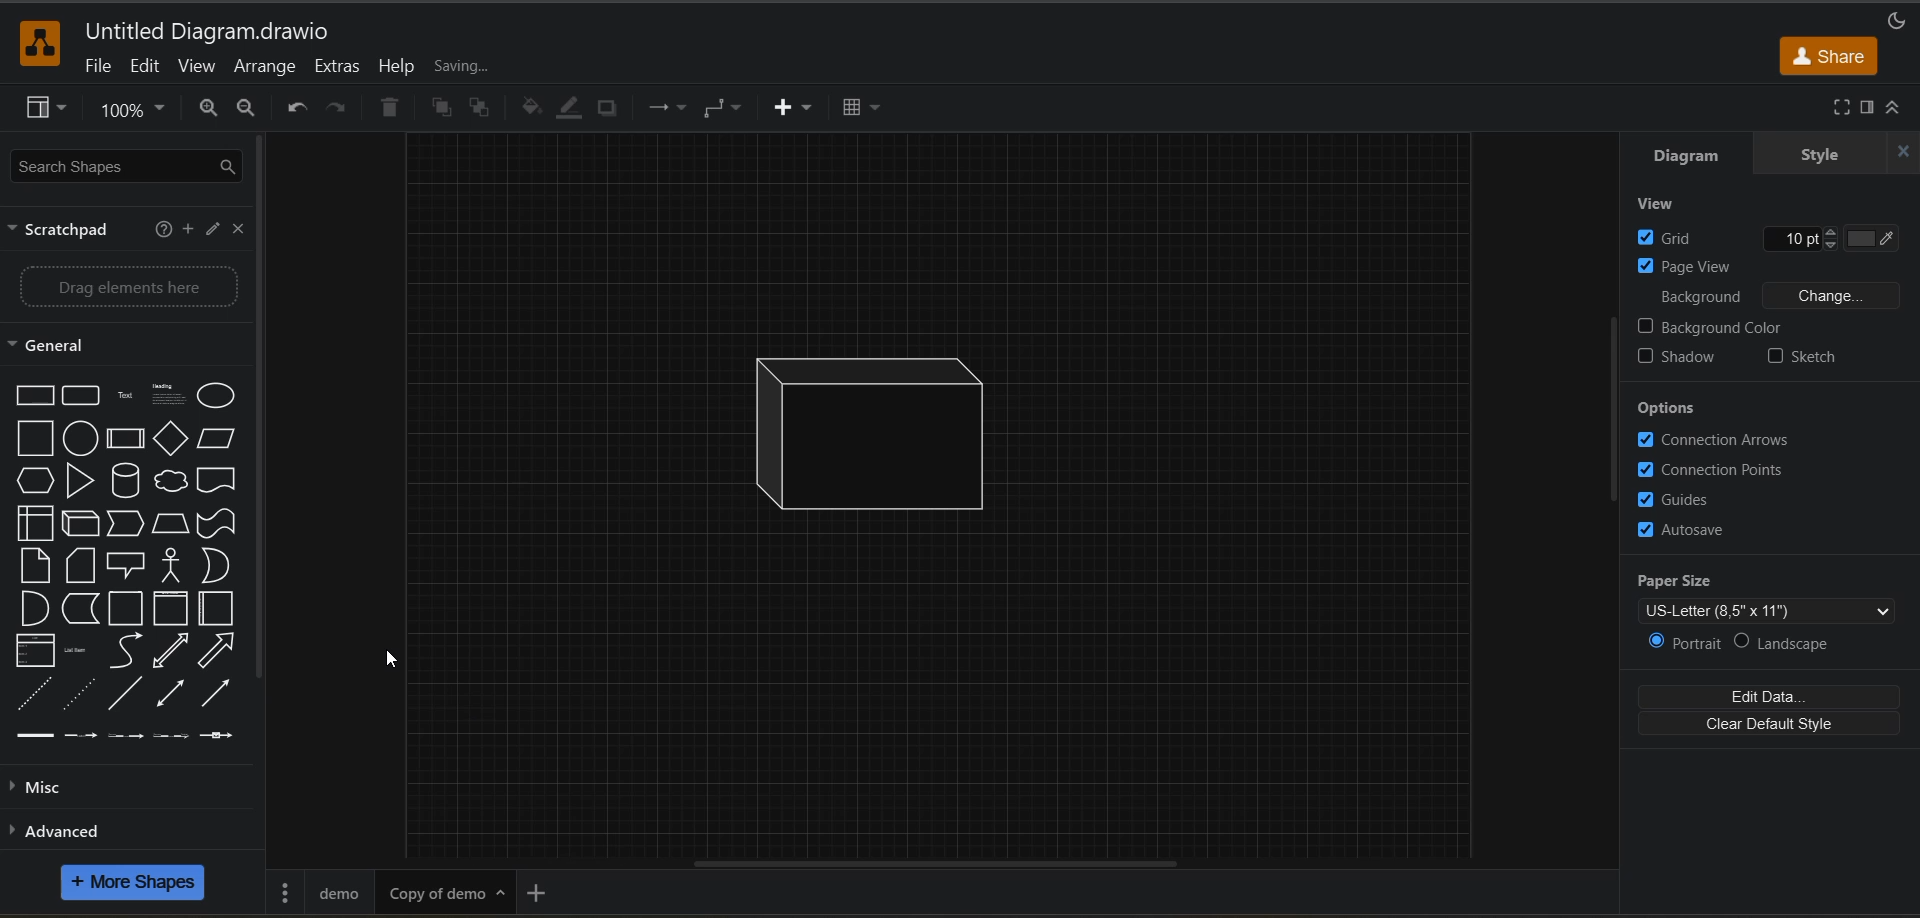  What do you see at coordinates (1776, 595) in the screenshot?
I see `paper size` at bounding box center [1776, 595].